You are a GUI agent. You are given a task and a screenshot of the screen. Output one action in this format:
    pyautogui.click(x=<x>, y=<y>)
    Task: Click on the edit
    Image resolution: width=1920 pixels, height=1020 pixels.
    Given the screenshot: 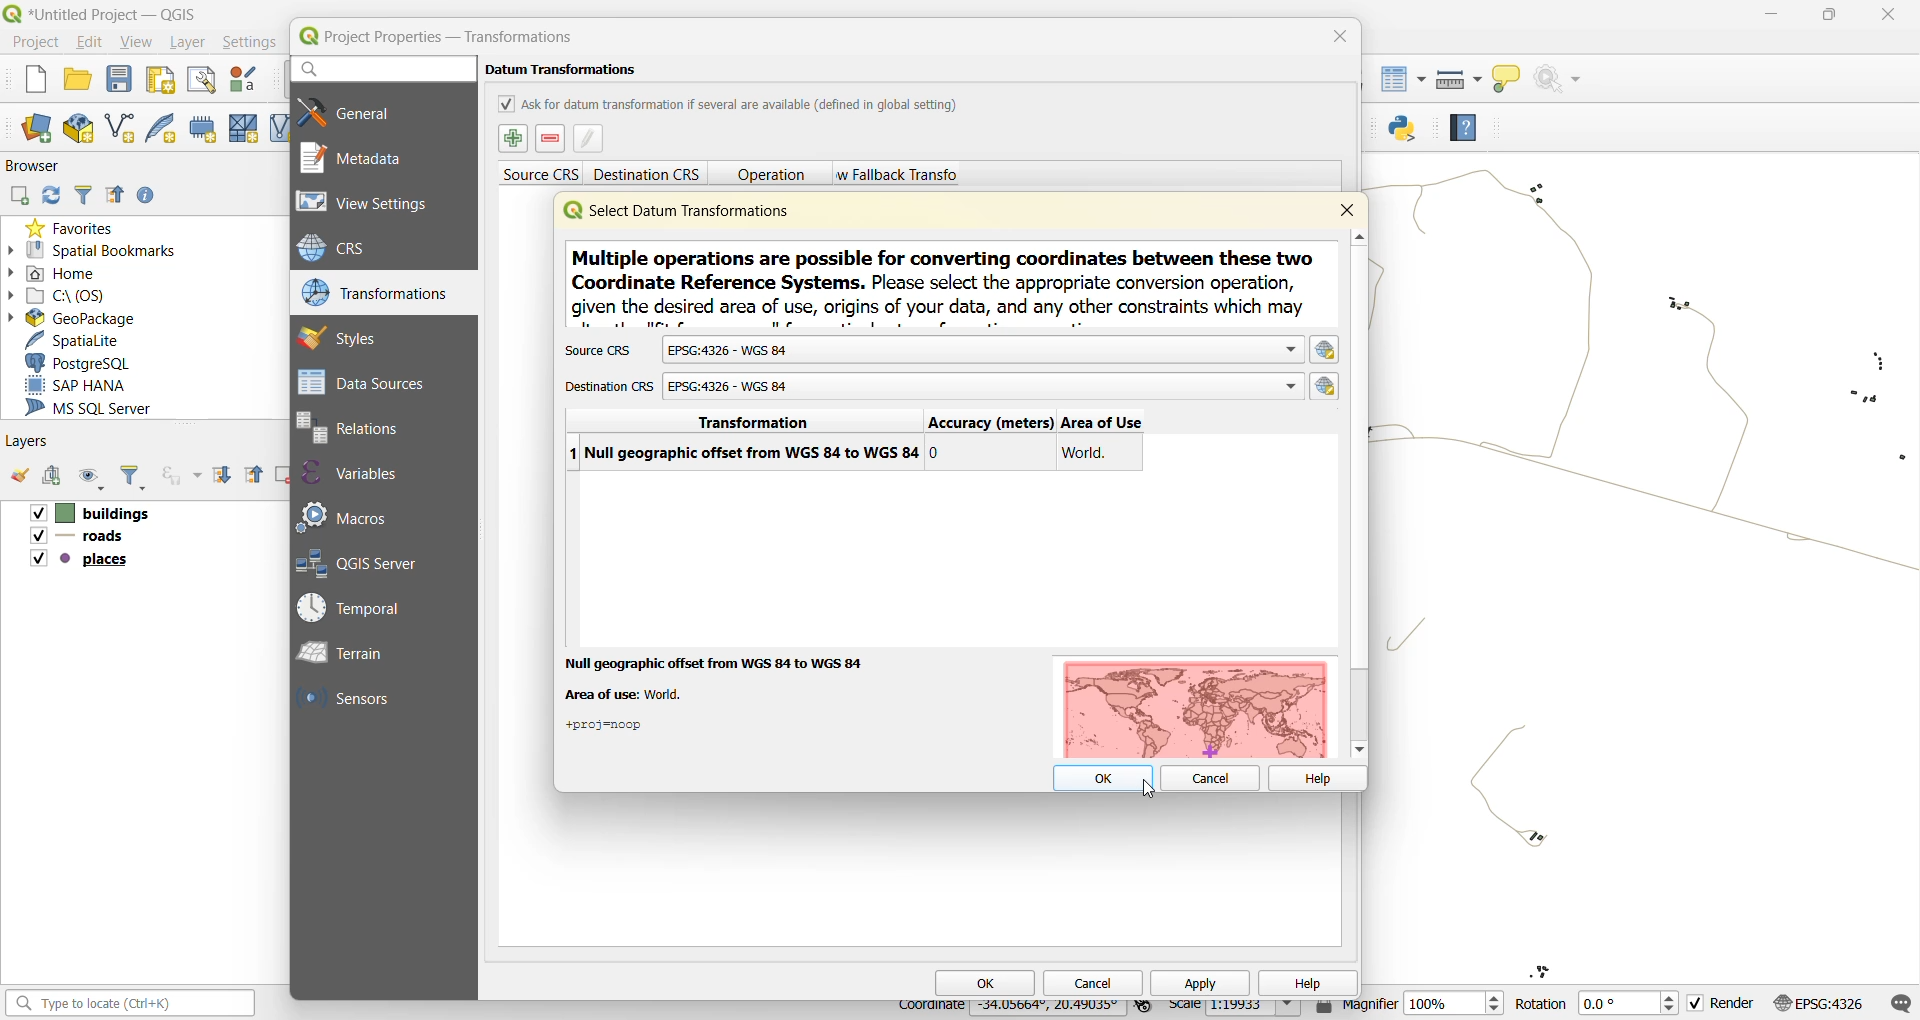 What is the action you would take?
    pyautogui.click(x=588, y=140)
    